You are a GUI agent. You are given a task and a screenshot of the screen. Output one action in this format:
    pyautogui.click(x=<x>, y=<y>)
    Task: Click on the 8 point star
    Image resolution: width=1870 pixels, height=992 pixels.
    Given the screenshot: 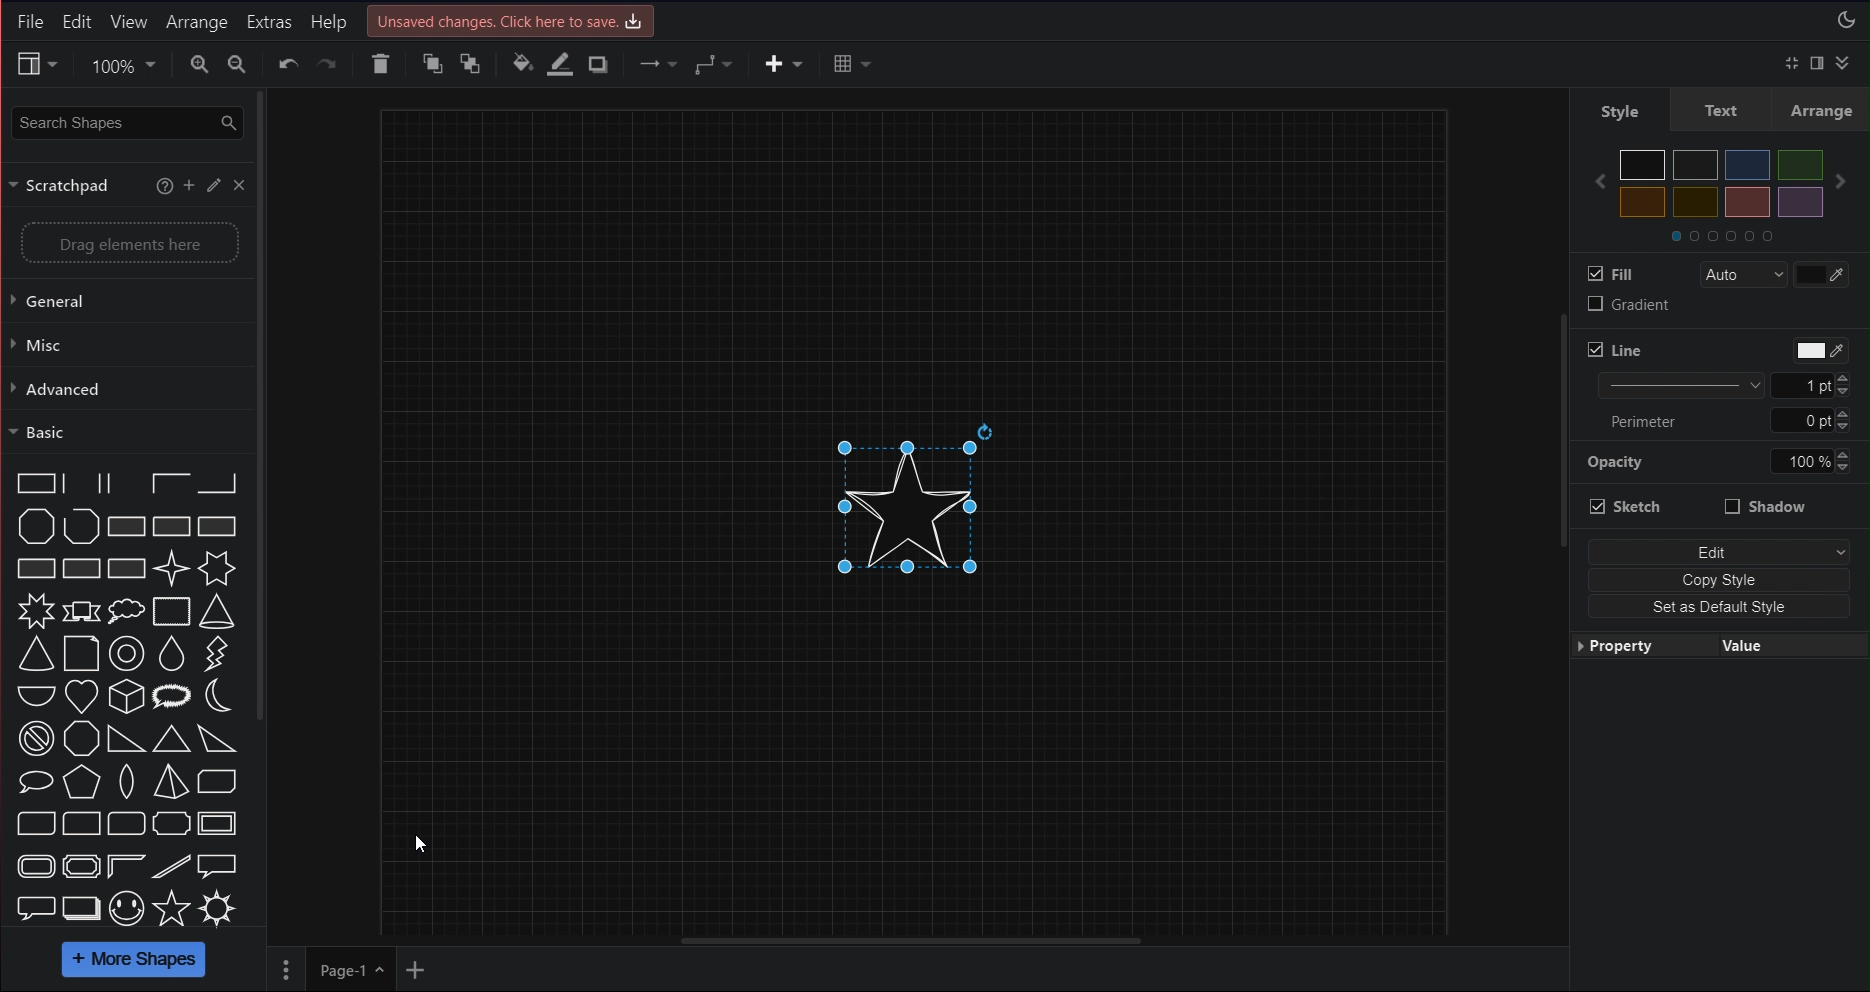 What is the action you would take?
    pyautogui.click(x=35, y=611)
    